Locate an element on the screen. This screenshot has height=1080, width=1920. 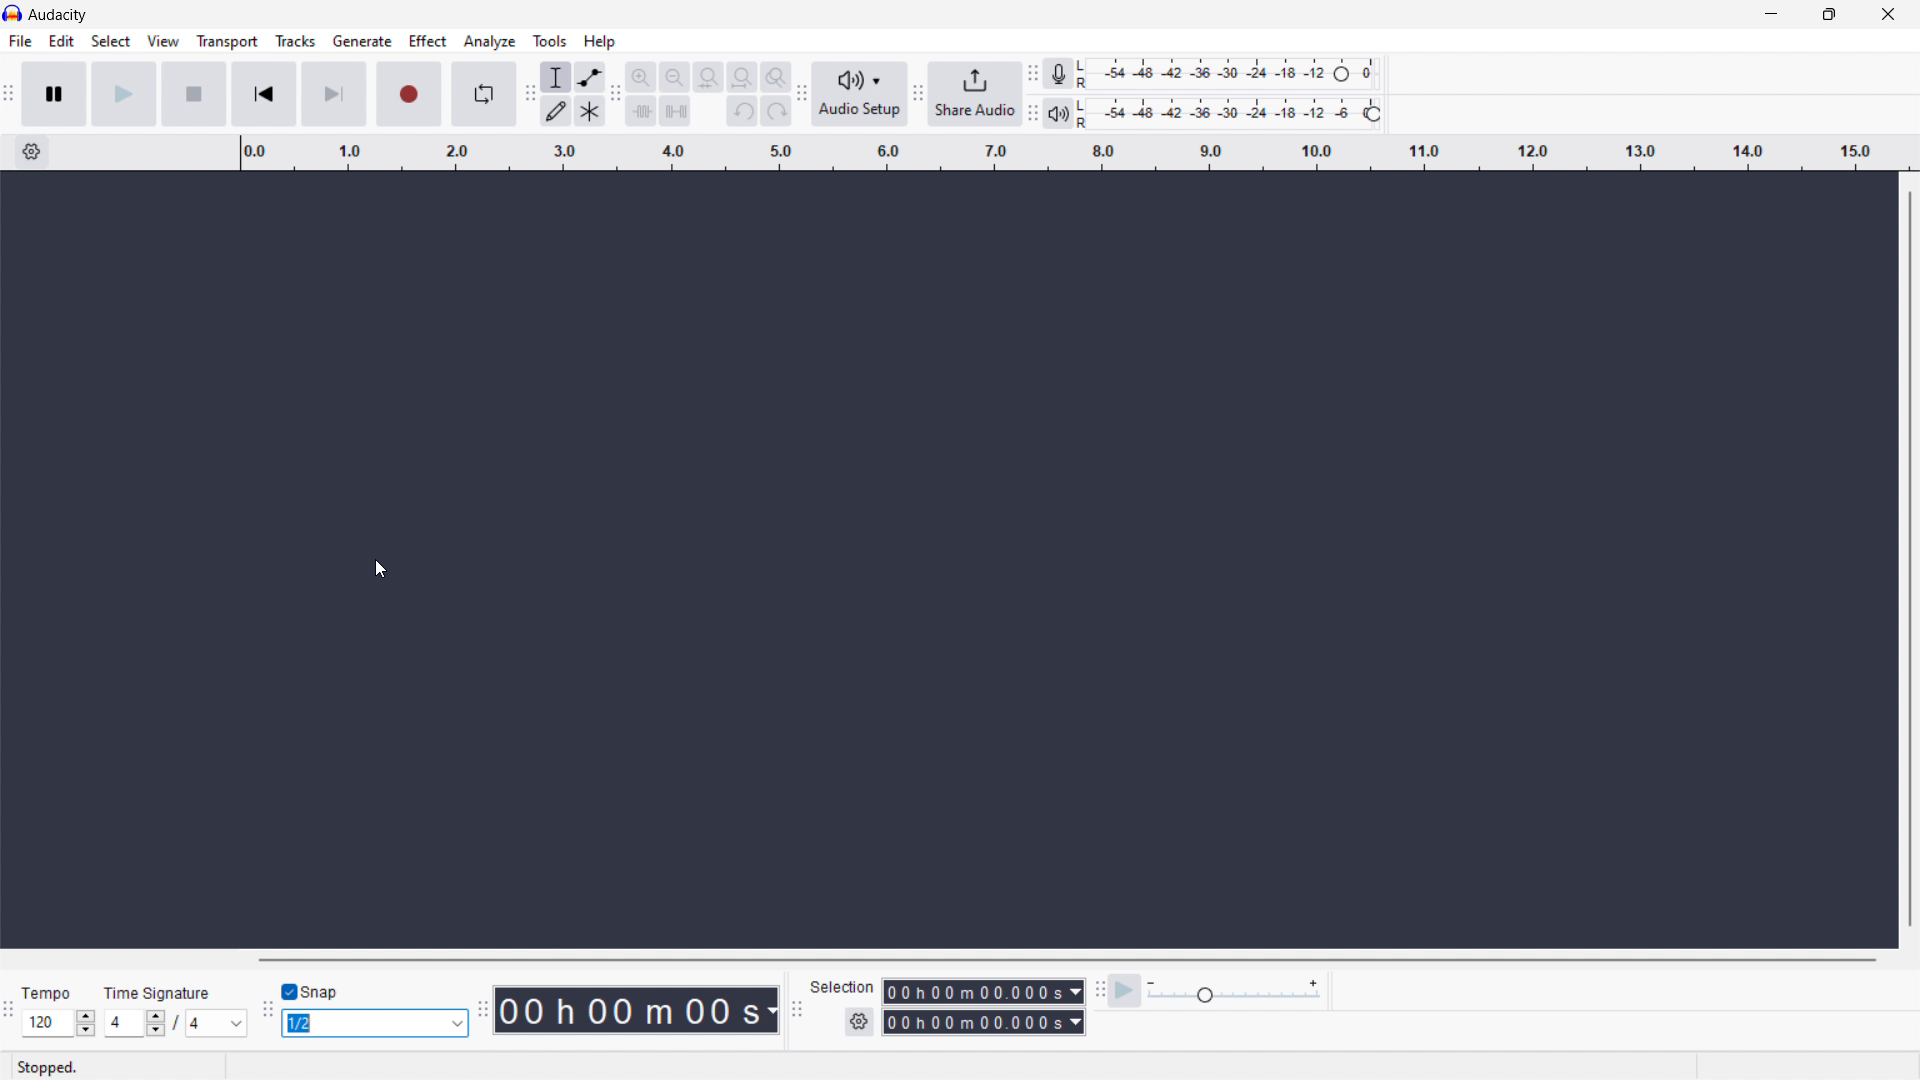
zoom out is located at coordinates (675, 77).